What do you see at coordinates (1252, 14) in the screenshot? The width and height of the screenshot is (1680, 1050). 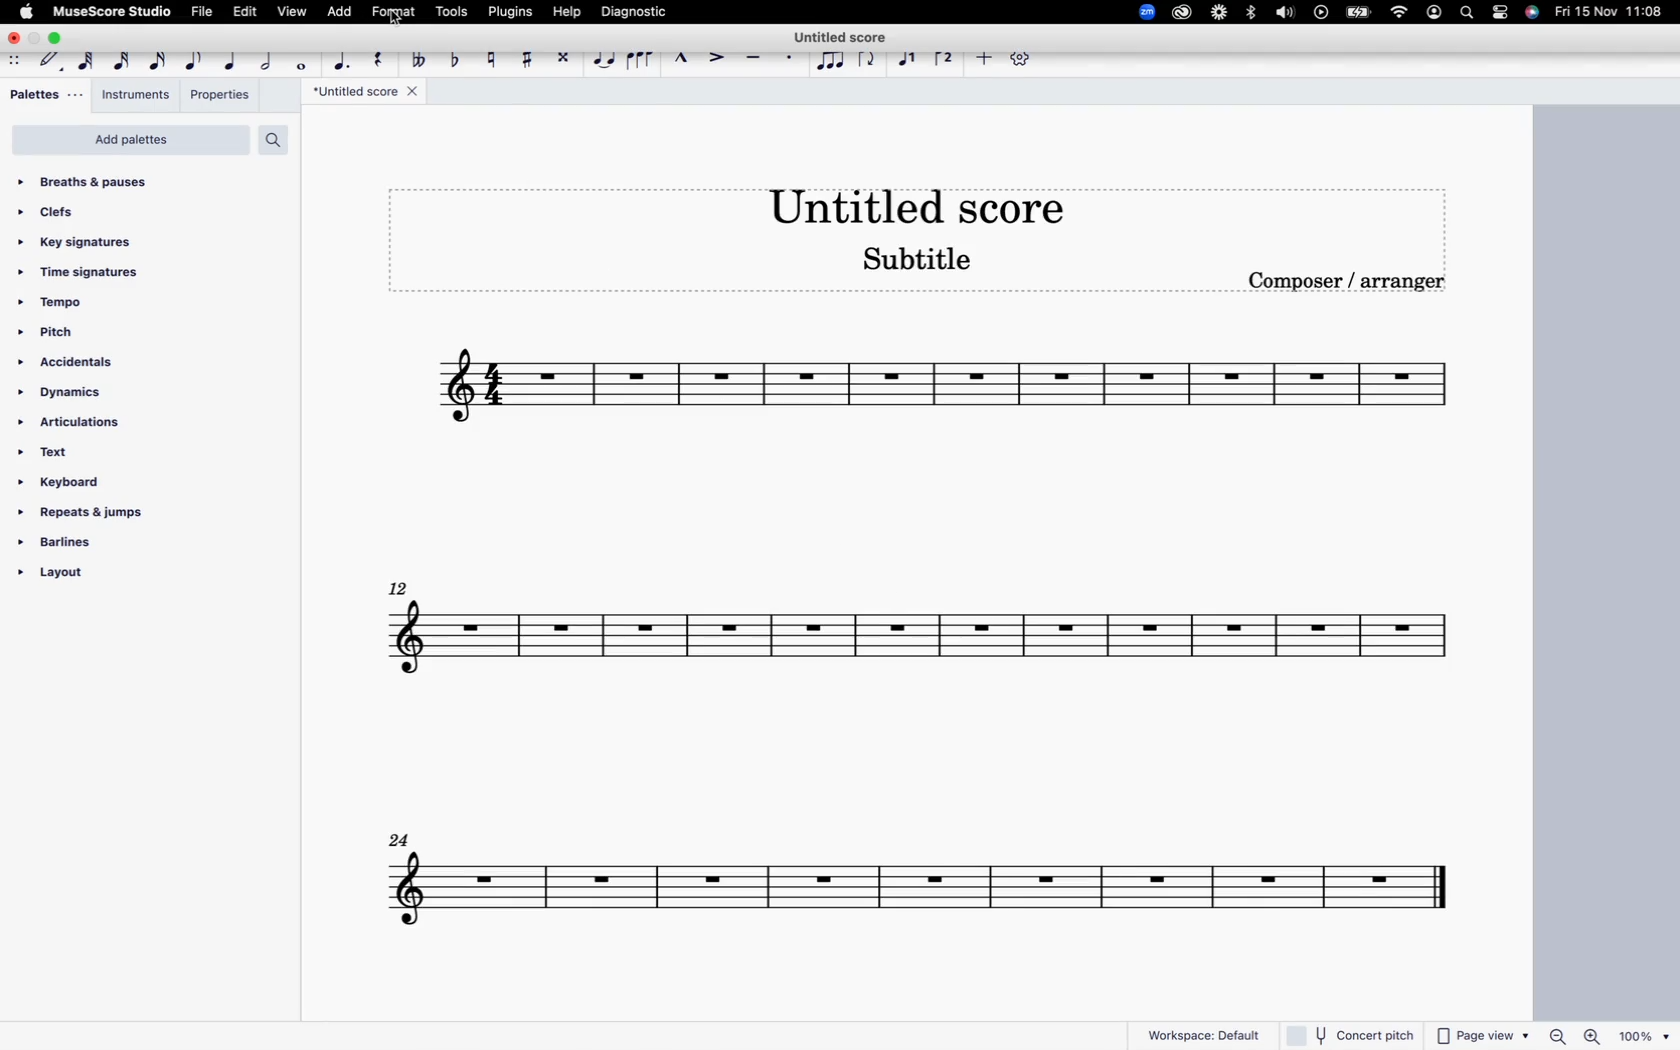 I see `bluetooth` at bounding box center [1252, 14].